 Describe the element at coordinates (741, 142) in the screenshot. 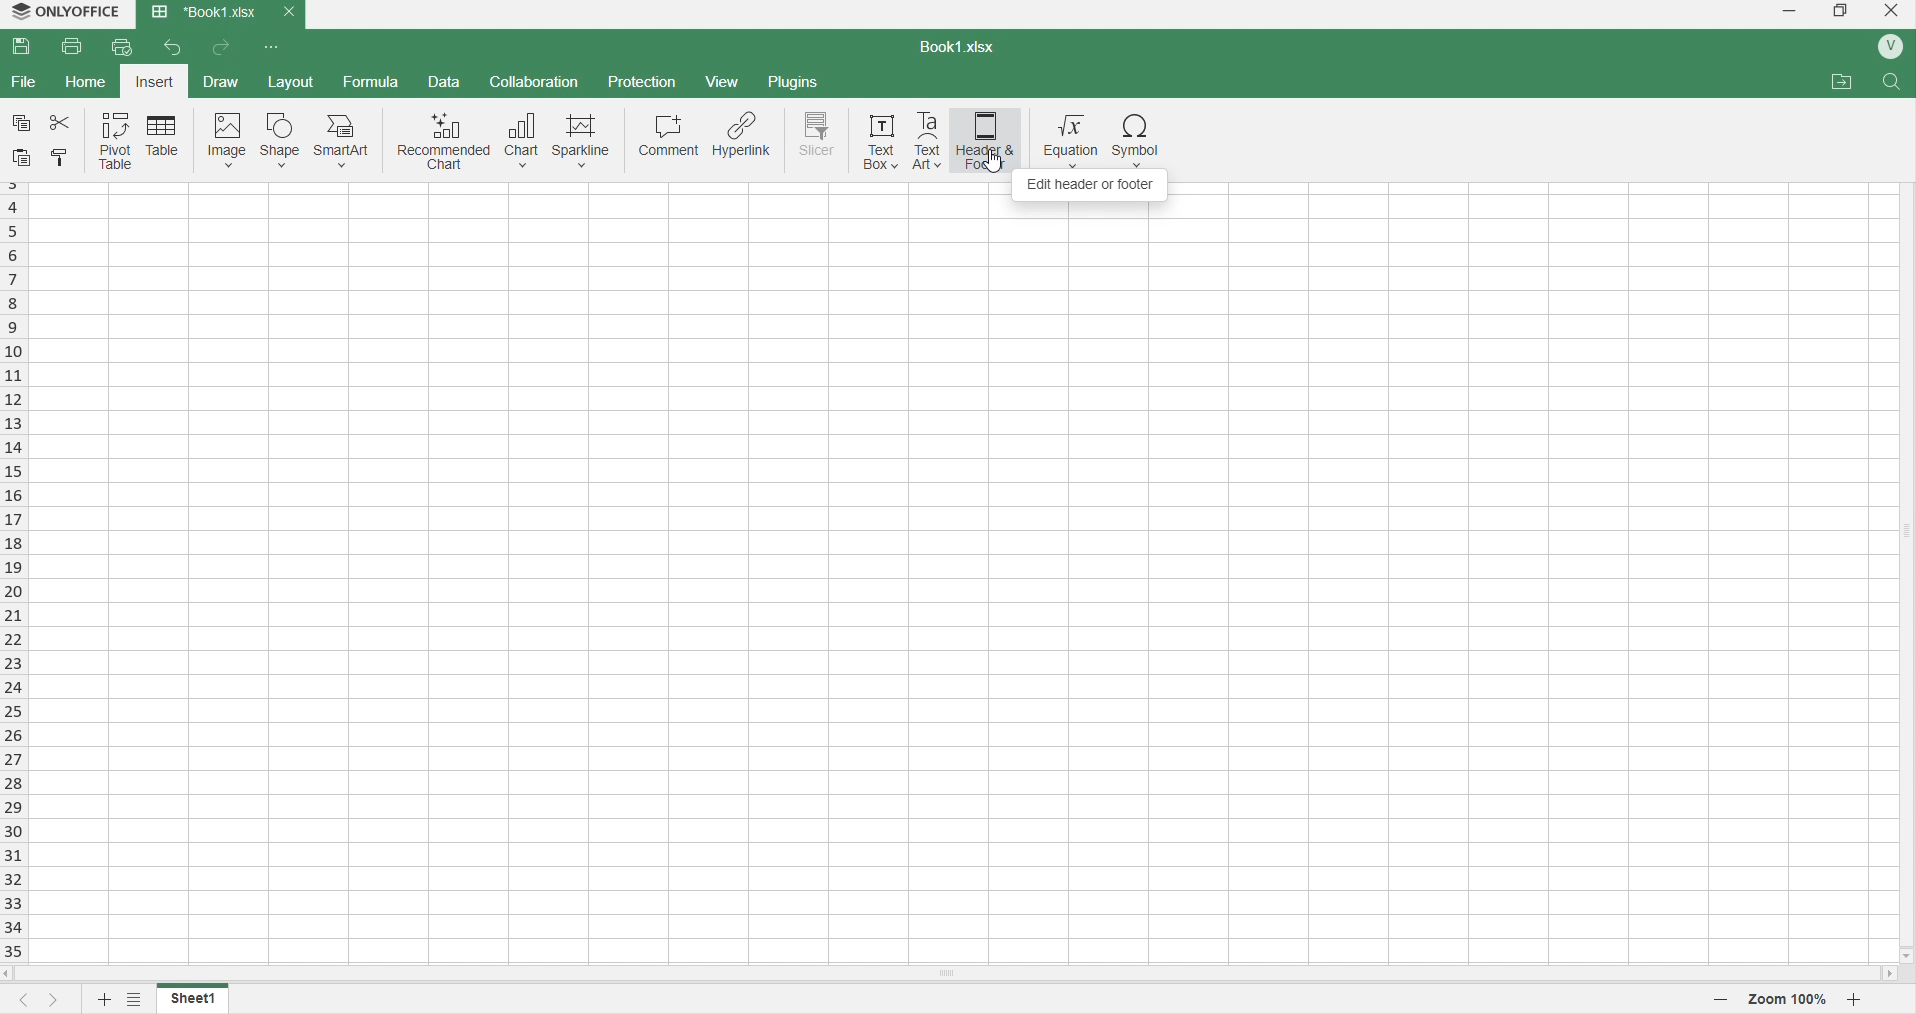

I see `hyperlink` at that location.